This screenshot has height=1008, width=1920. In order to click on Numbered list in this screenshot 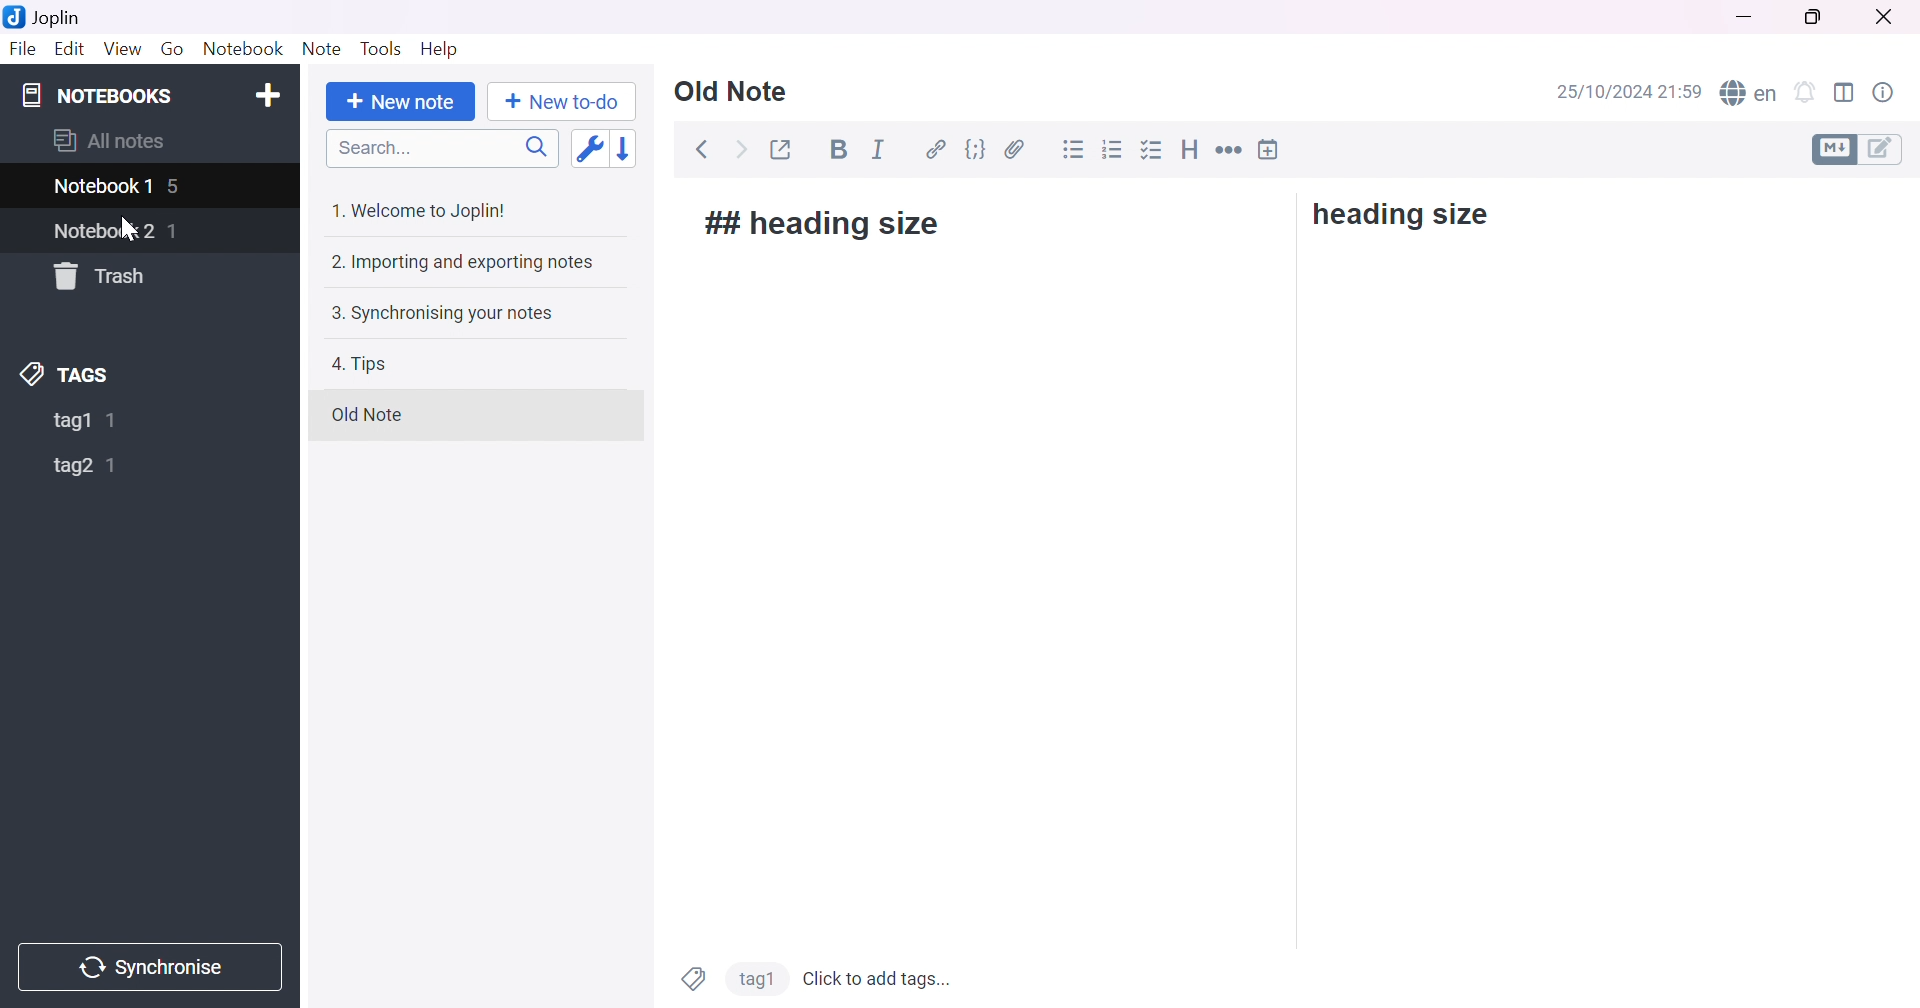, I will do `click(1114, 150)`.